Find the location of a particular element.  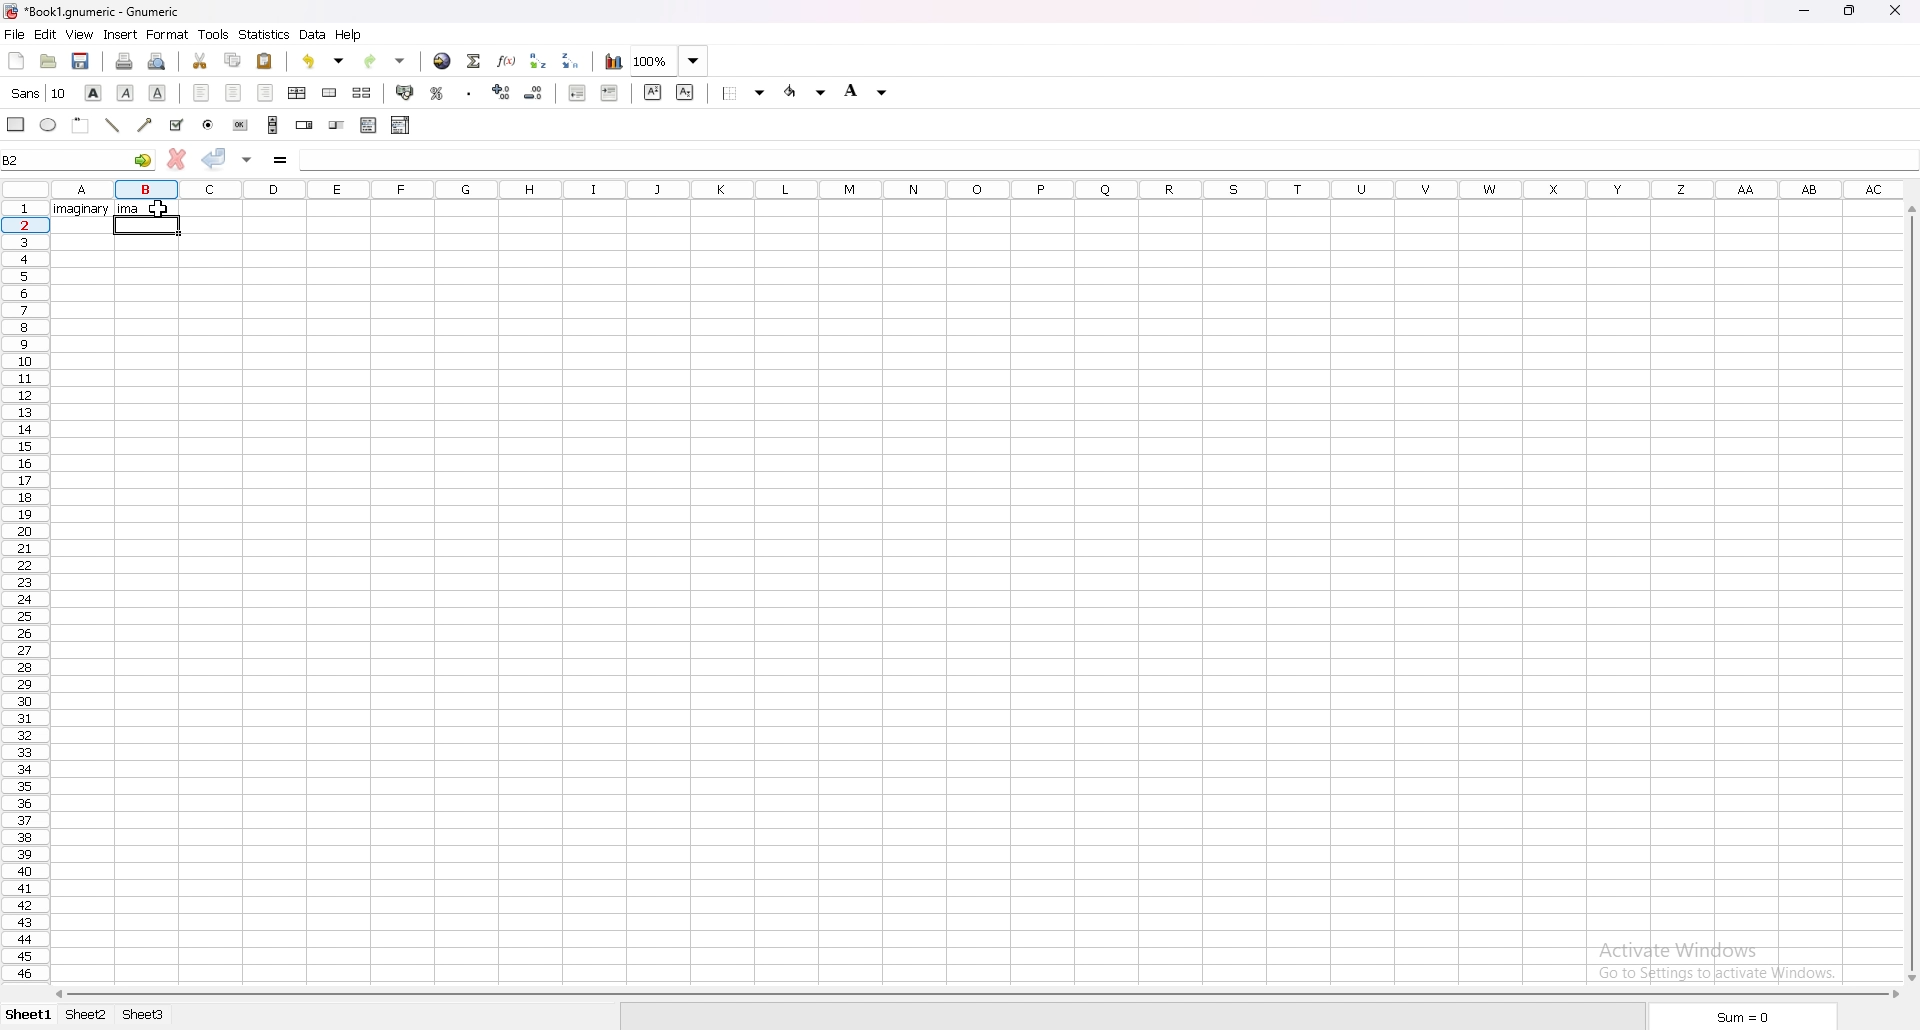

selected cell is located at coordinates (147, 227).